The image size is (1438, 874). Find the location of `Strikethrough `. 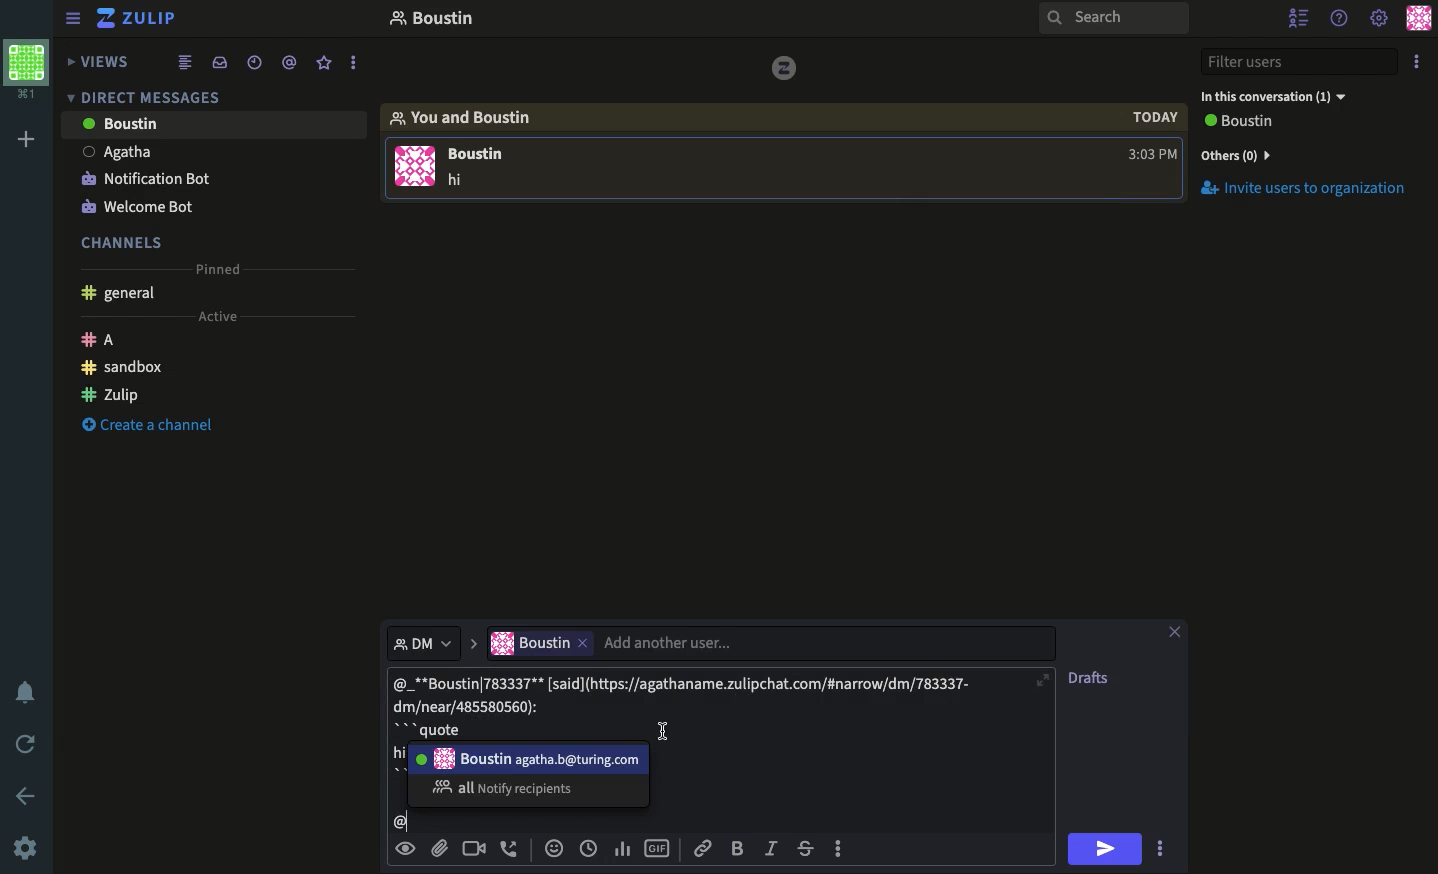

Strikethrough  is located at coordinates (808, 850).